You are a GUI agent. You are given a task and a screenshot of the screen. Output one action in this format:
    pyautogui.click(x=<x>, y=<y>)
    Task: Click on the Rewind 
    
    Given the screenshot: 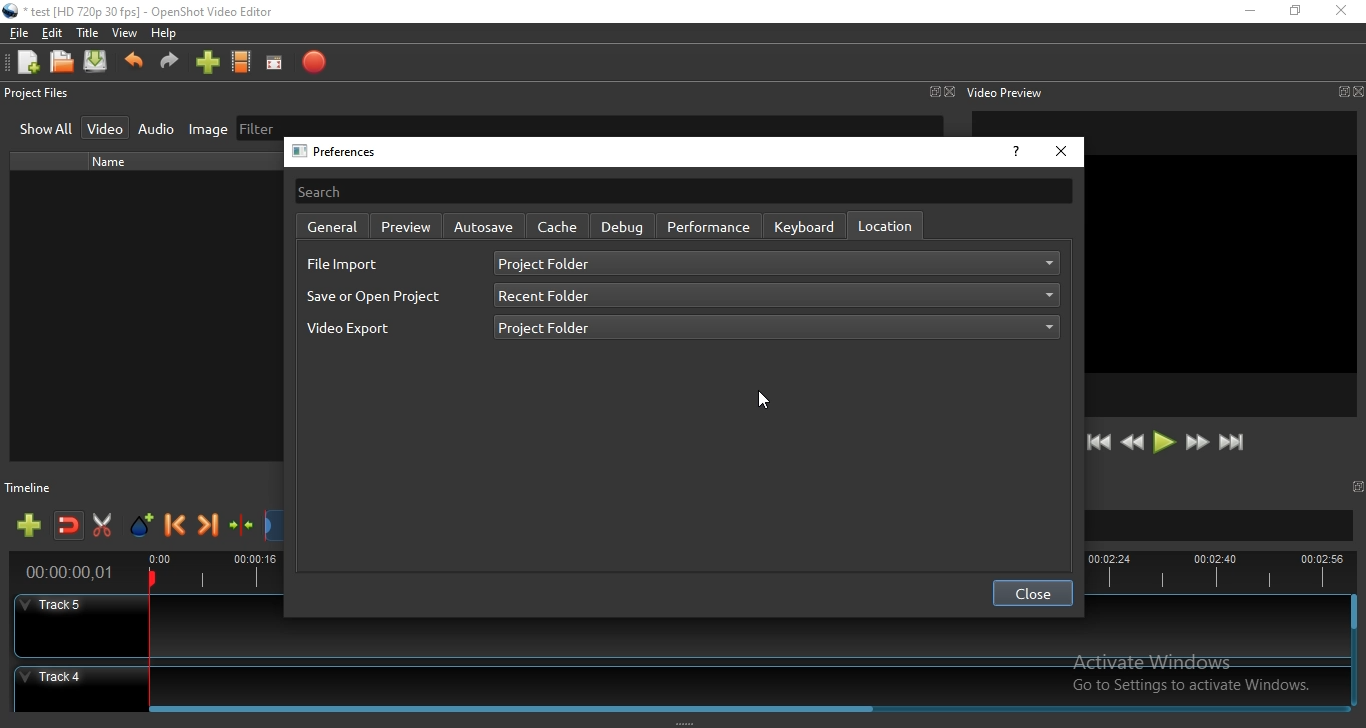 What is the action you would take?
    pyautogui.click(x=1132, y=443)
    